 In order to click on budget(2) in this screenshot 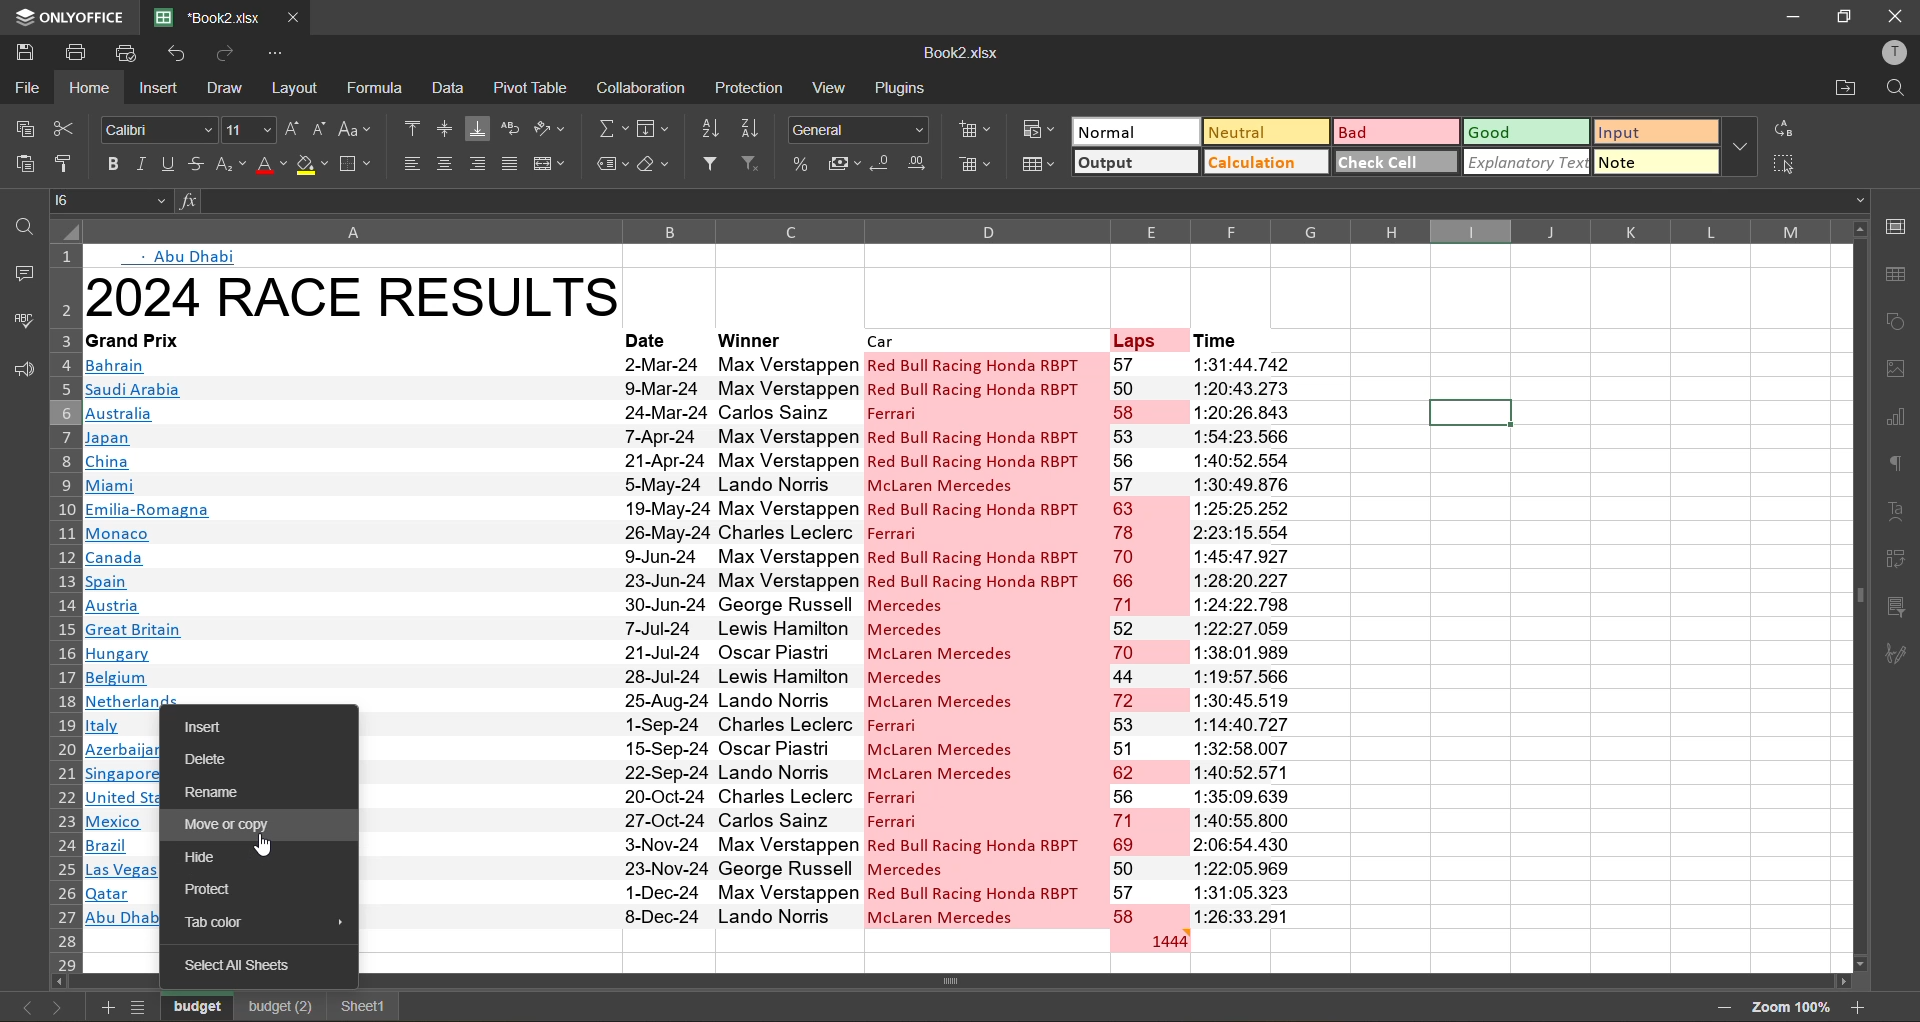, I will do `click(279, 1007)`.